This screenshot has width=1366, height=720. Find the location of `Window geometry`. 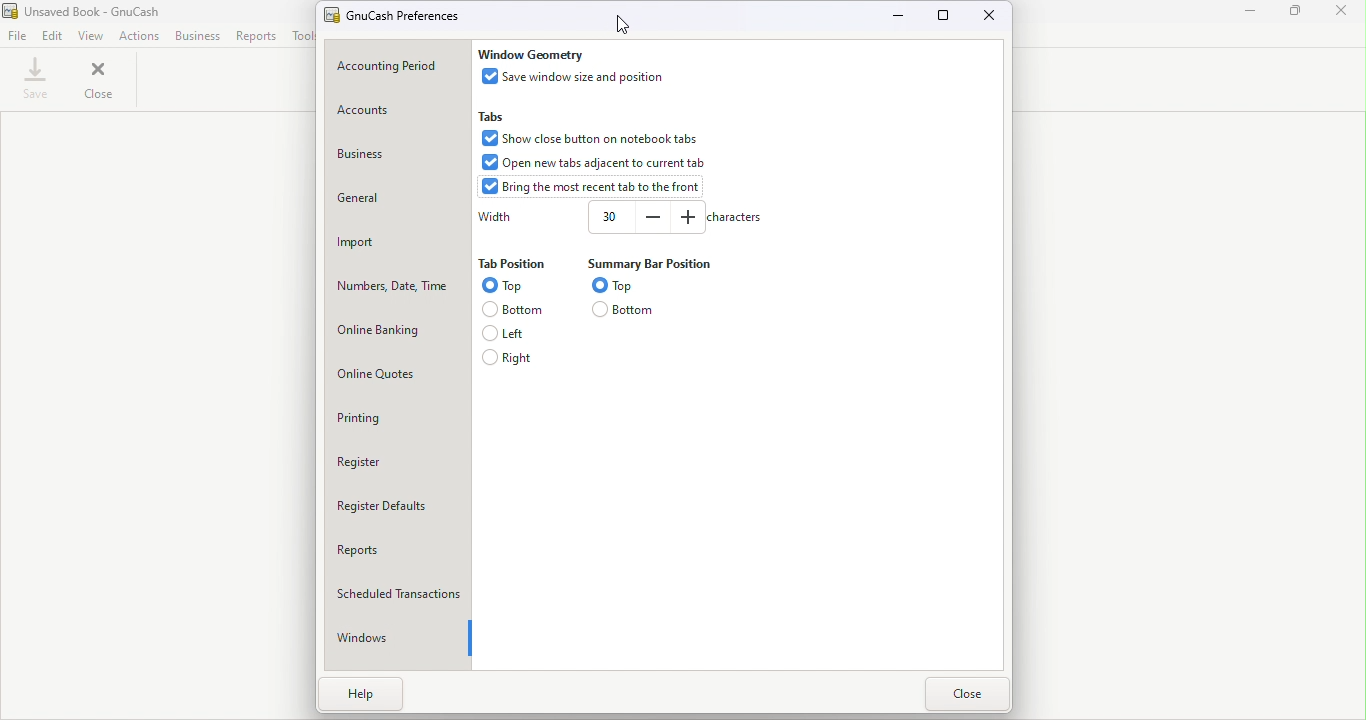

Window geometry is located at coordinates (532, 54).